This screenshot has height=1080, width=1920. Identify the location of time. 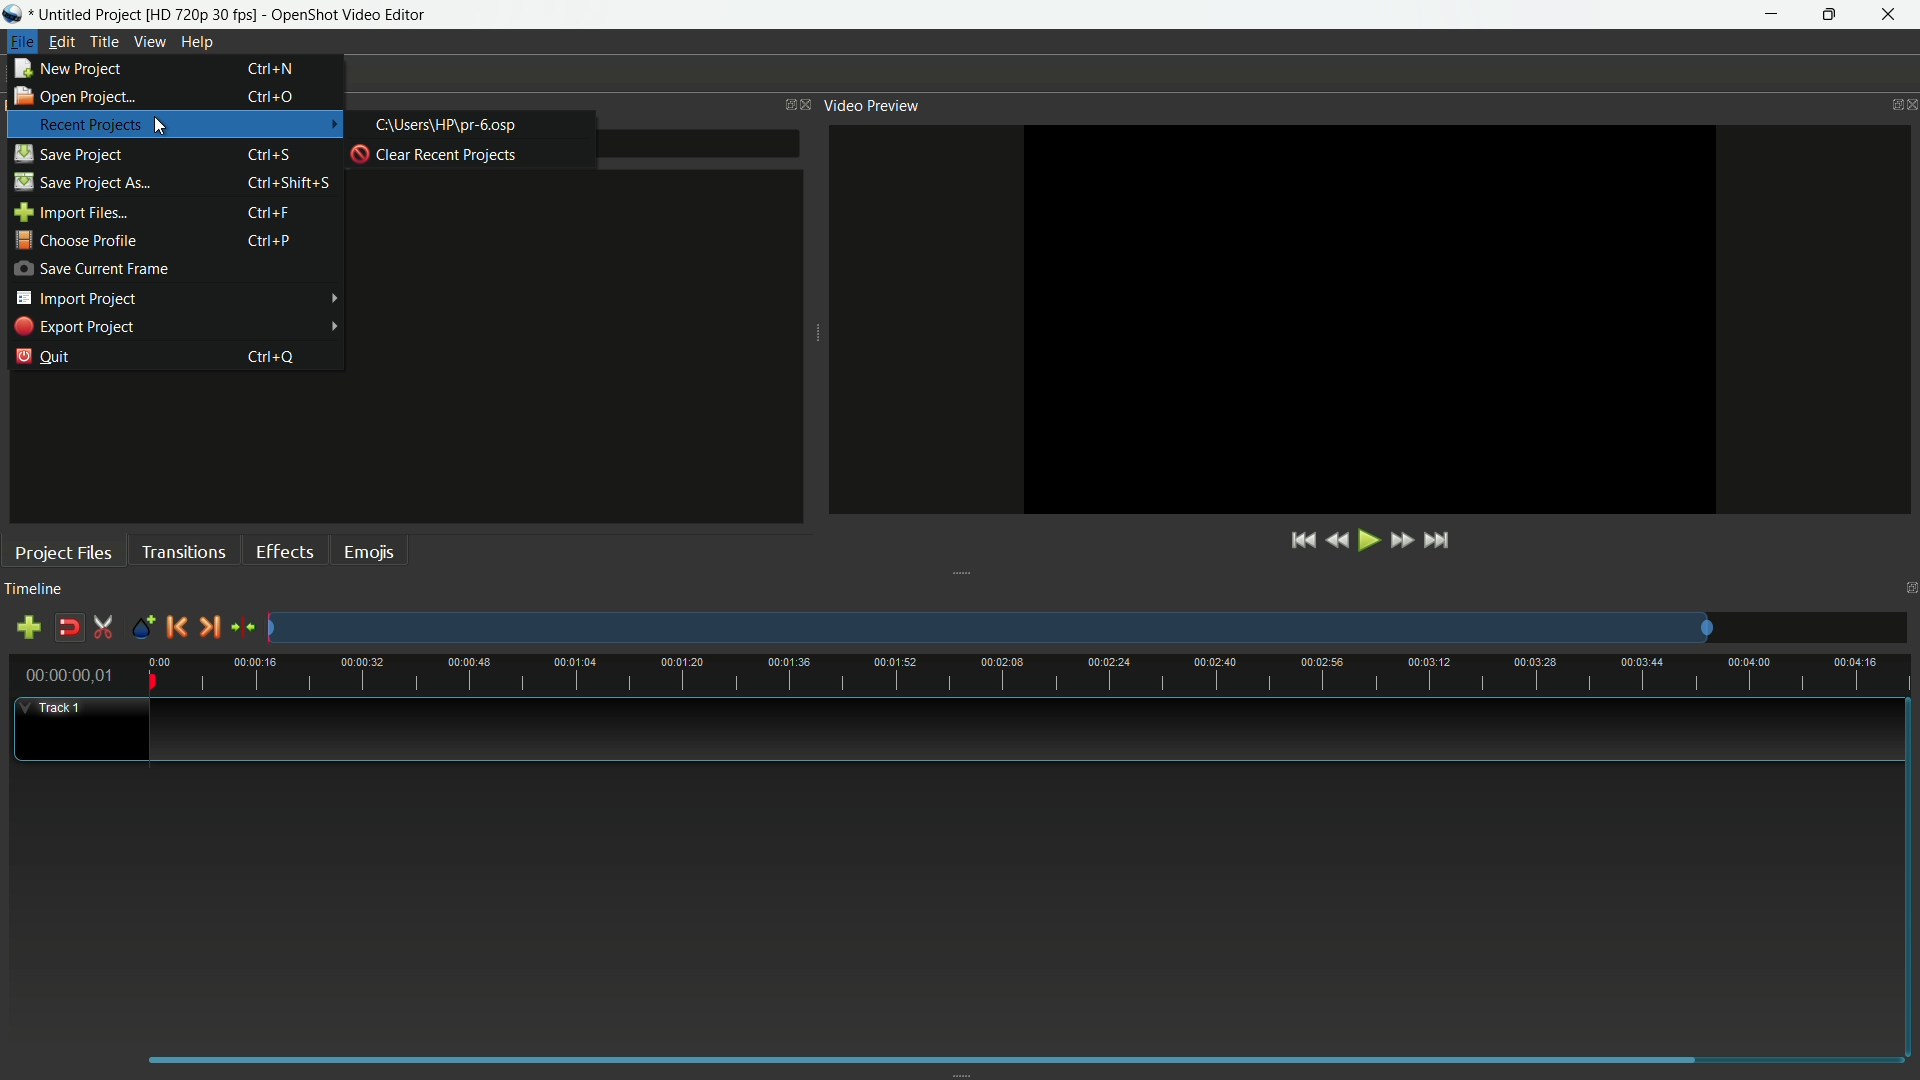
(1030, 673).